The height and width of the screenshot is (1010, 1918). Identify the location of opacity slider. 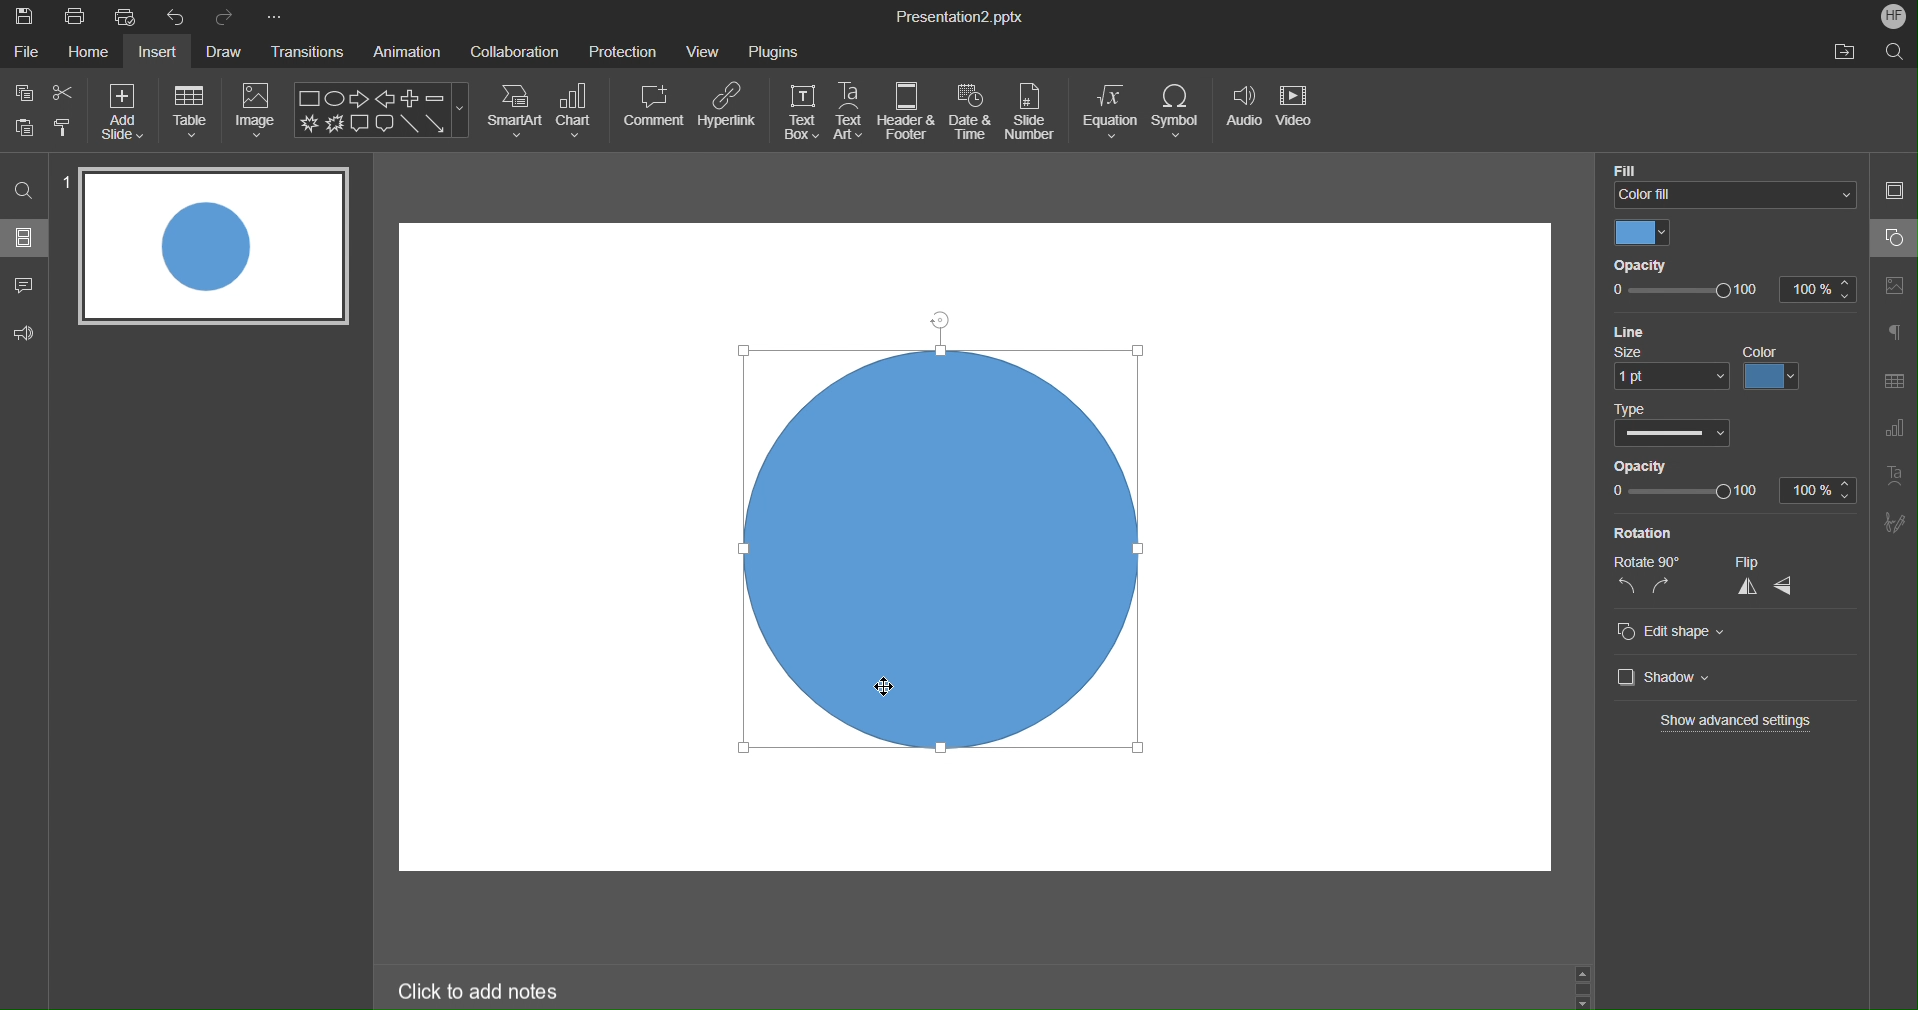
(1684, 492).